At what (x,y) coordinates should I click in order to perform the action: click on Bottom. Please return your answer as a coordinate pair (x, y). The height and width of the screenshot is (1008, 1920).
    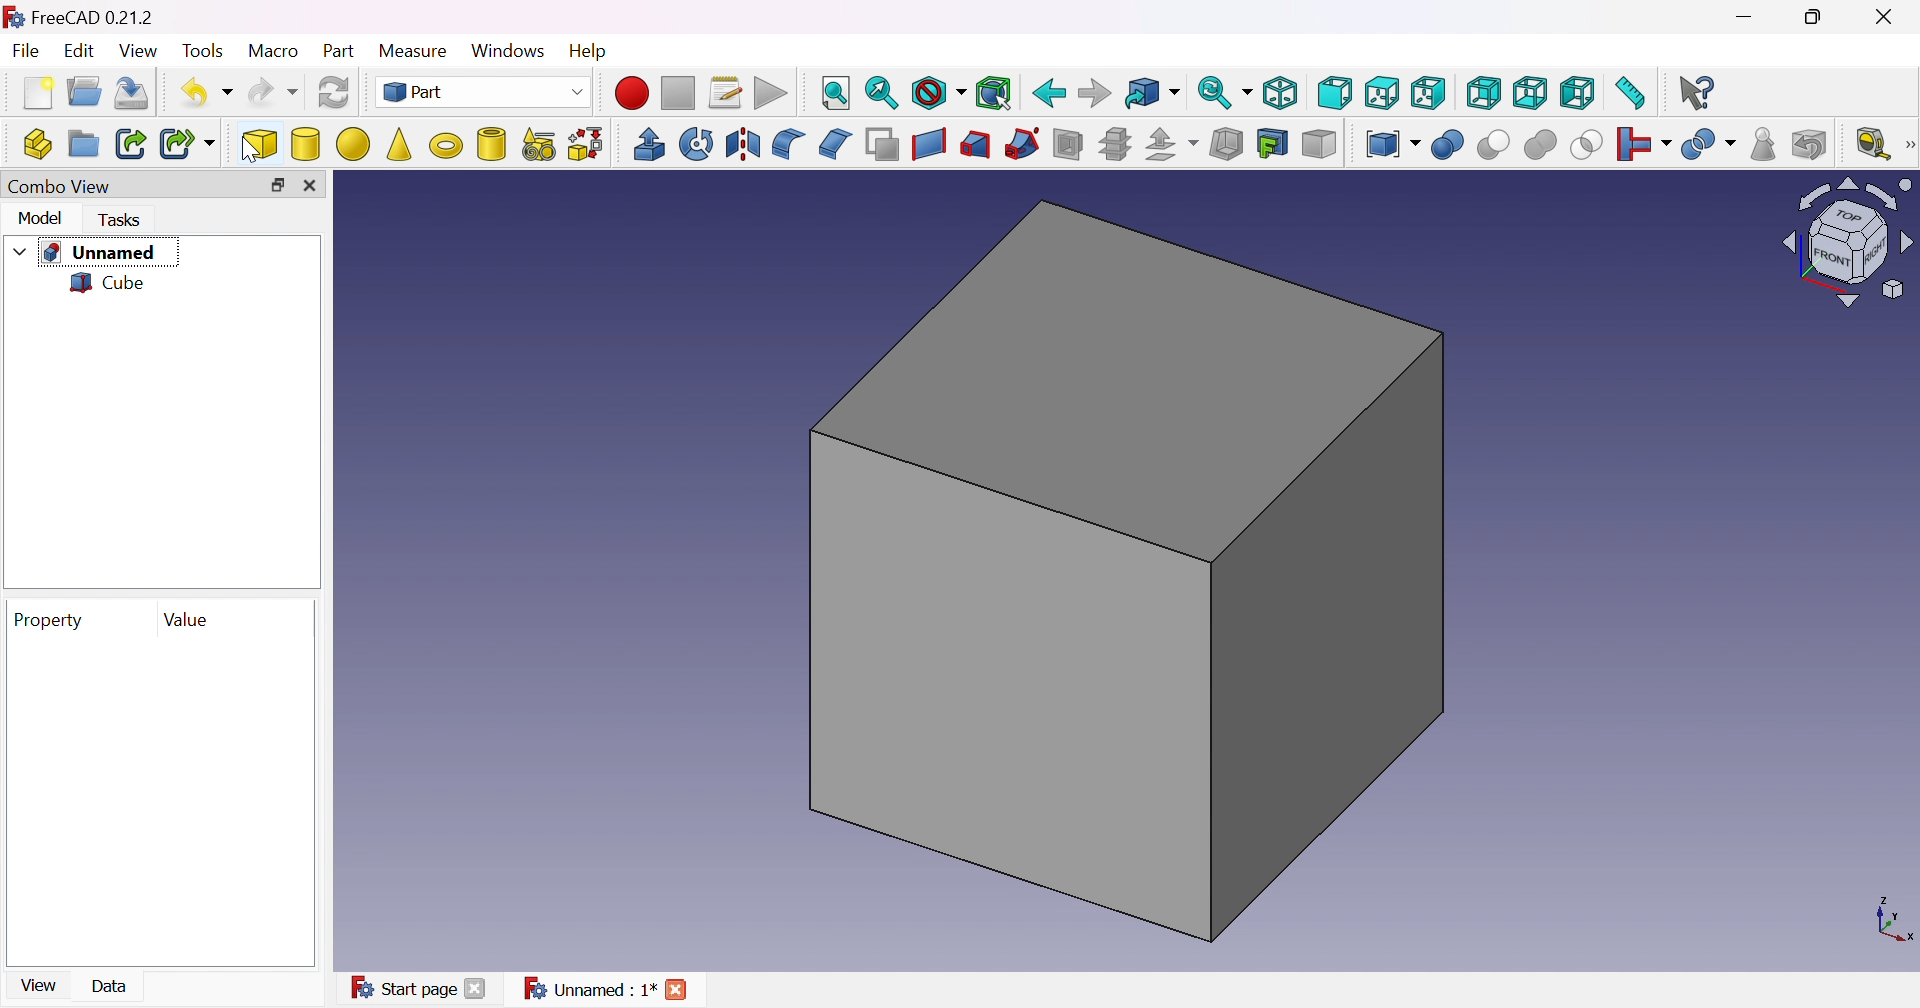
    Looking at the image, I should click on (1530, 94).